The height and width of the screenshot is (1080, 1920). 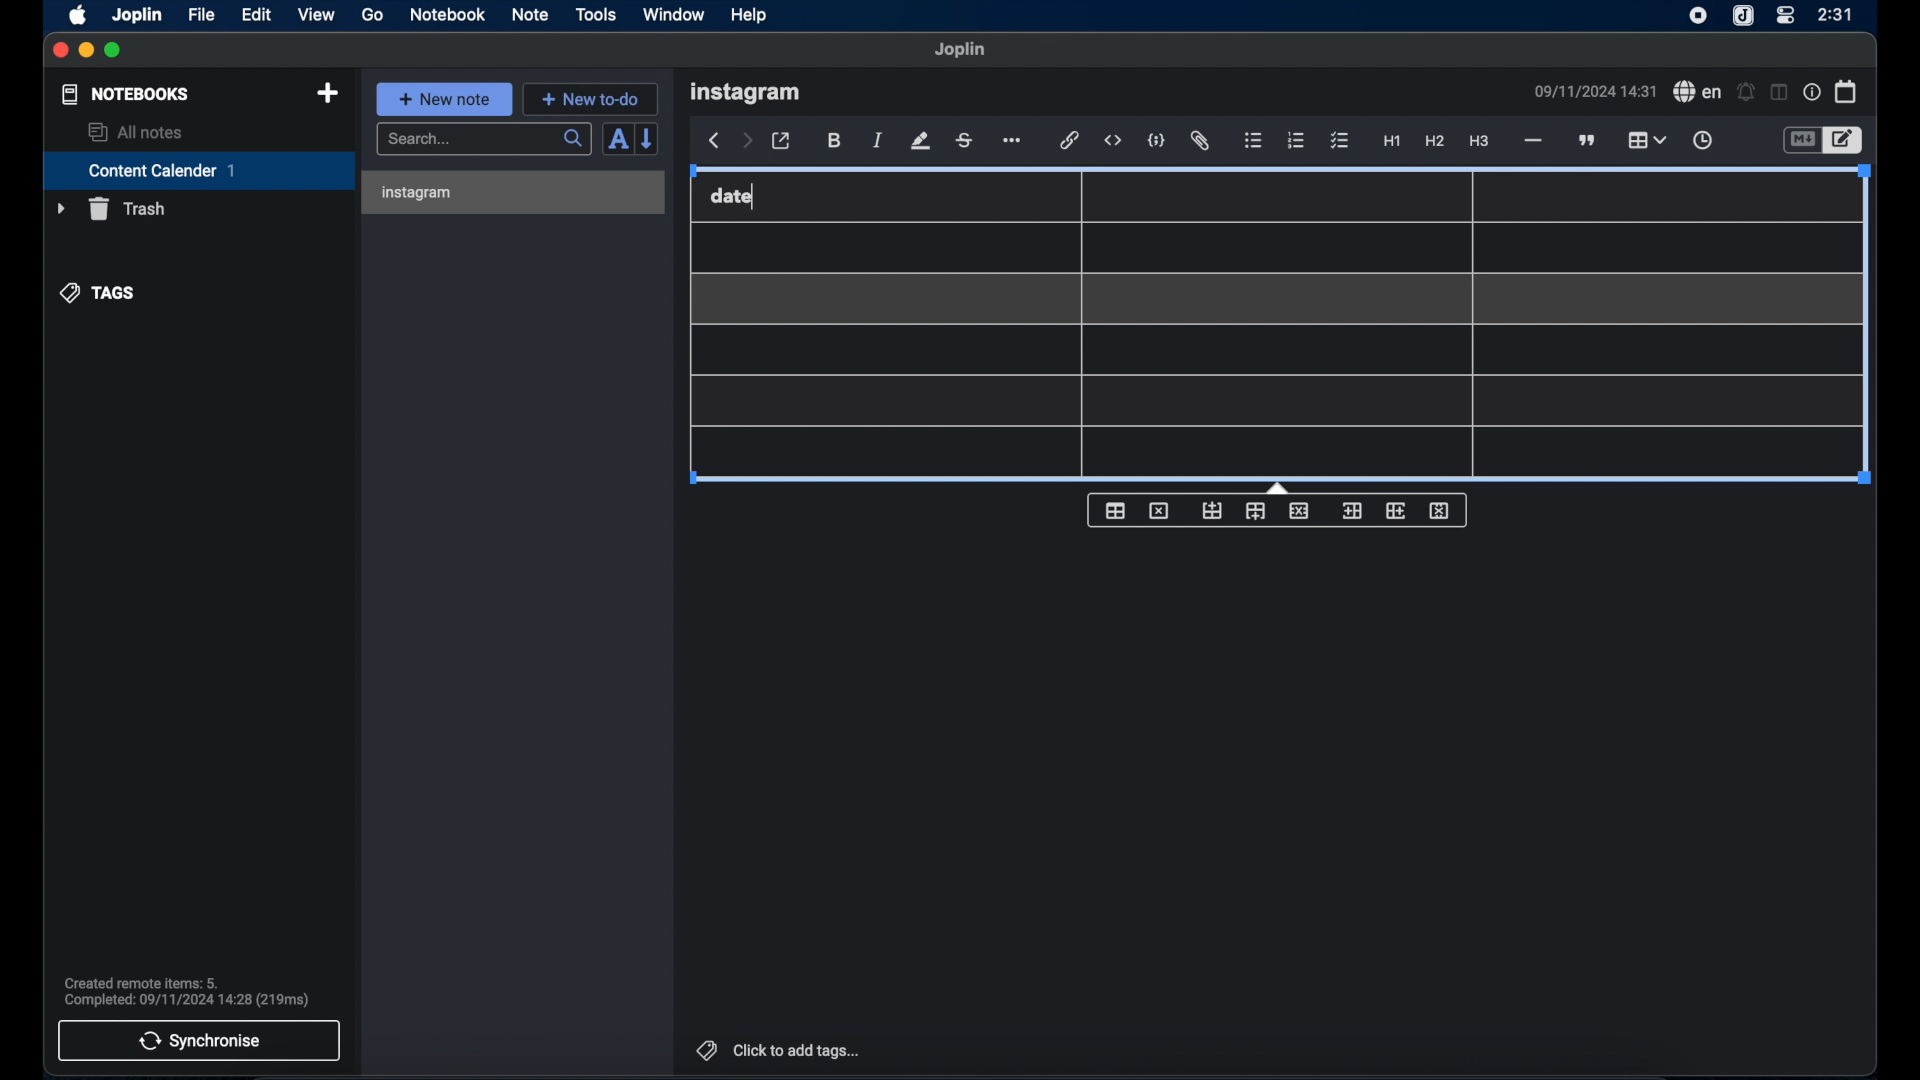 I want to click on date, so click(x=733, y=196).